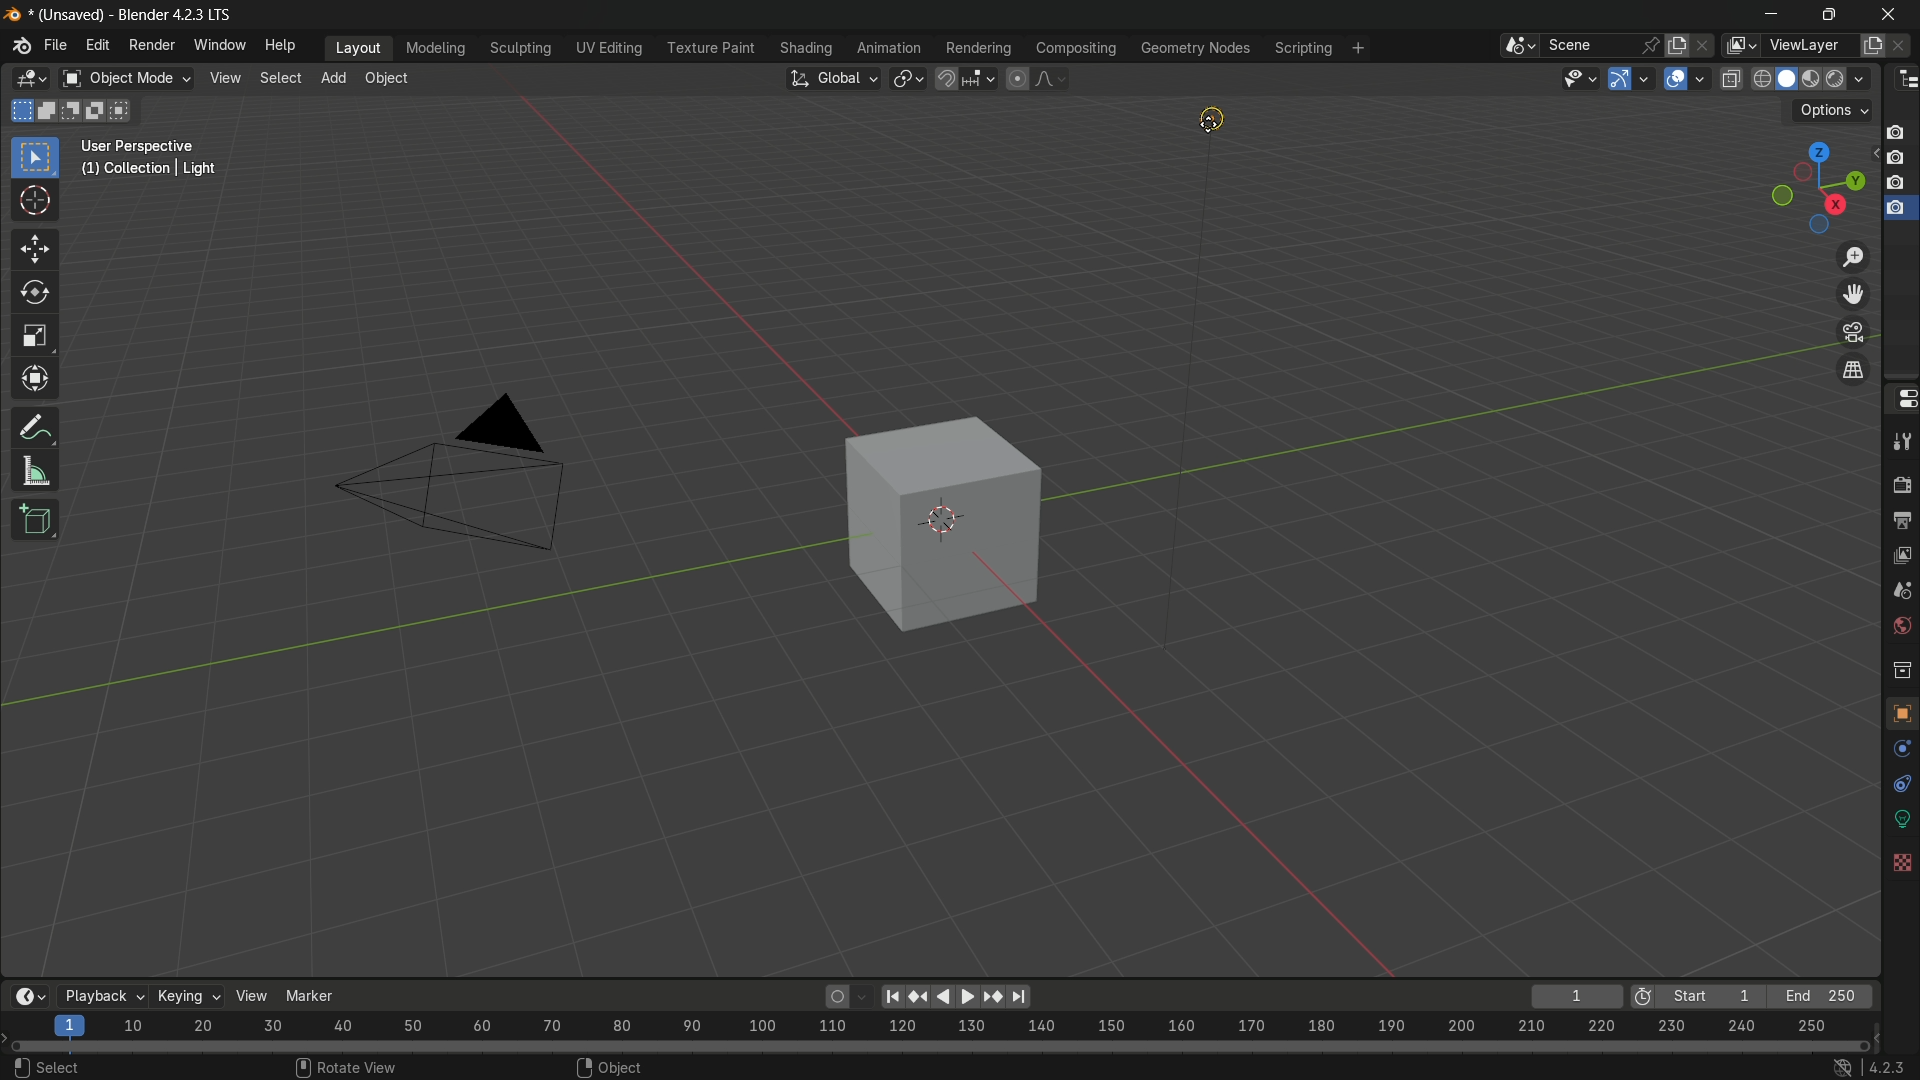 The image size is (1920, 1080). Describe the element at coordinates (310, 995) in the screenshot. I see `marker` at that location.